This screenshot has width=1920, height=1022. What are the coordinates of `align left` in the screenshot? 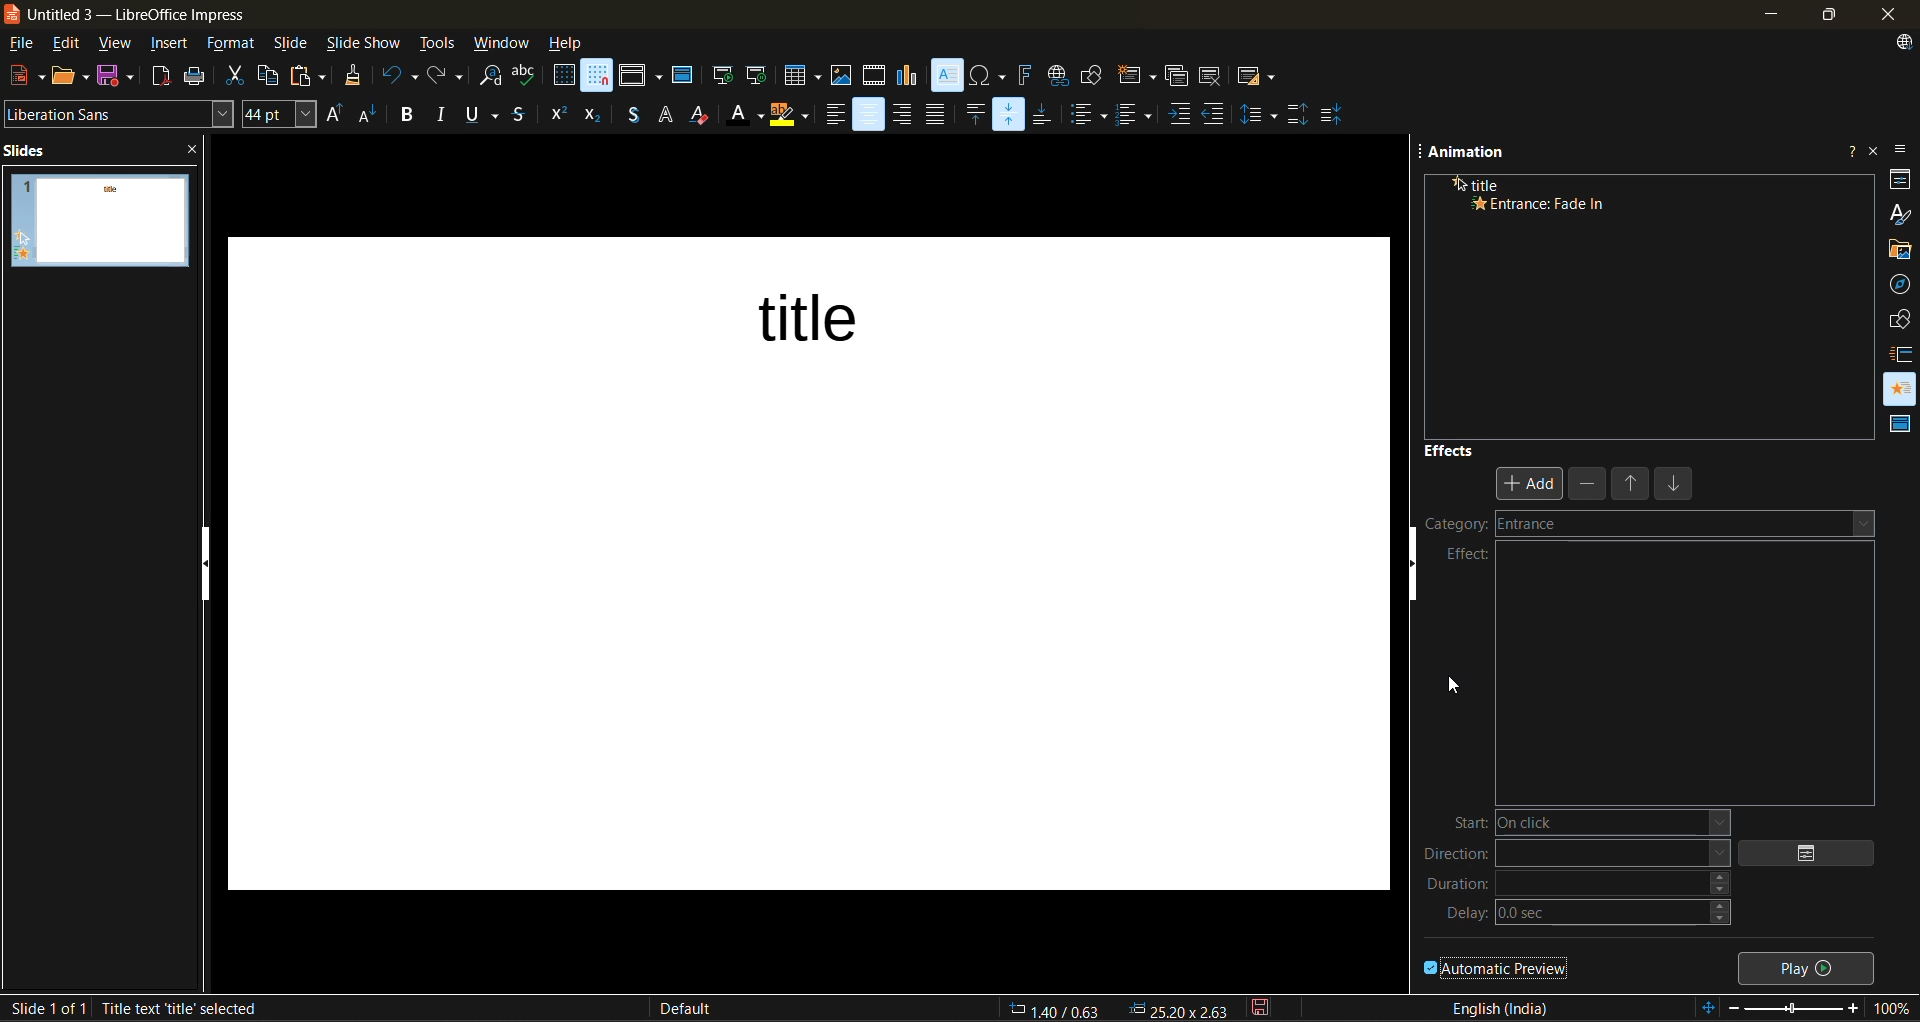 It's located at (832, 118).